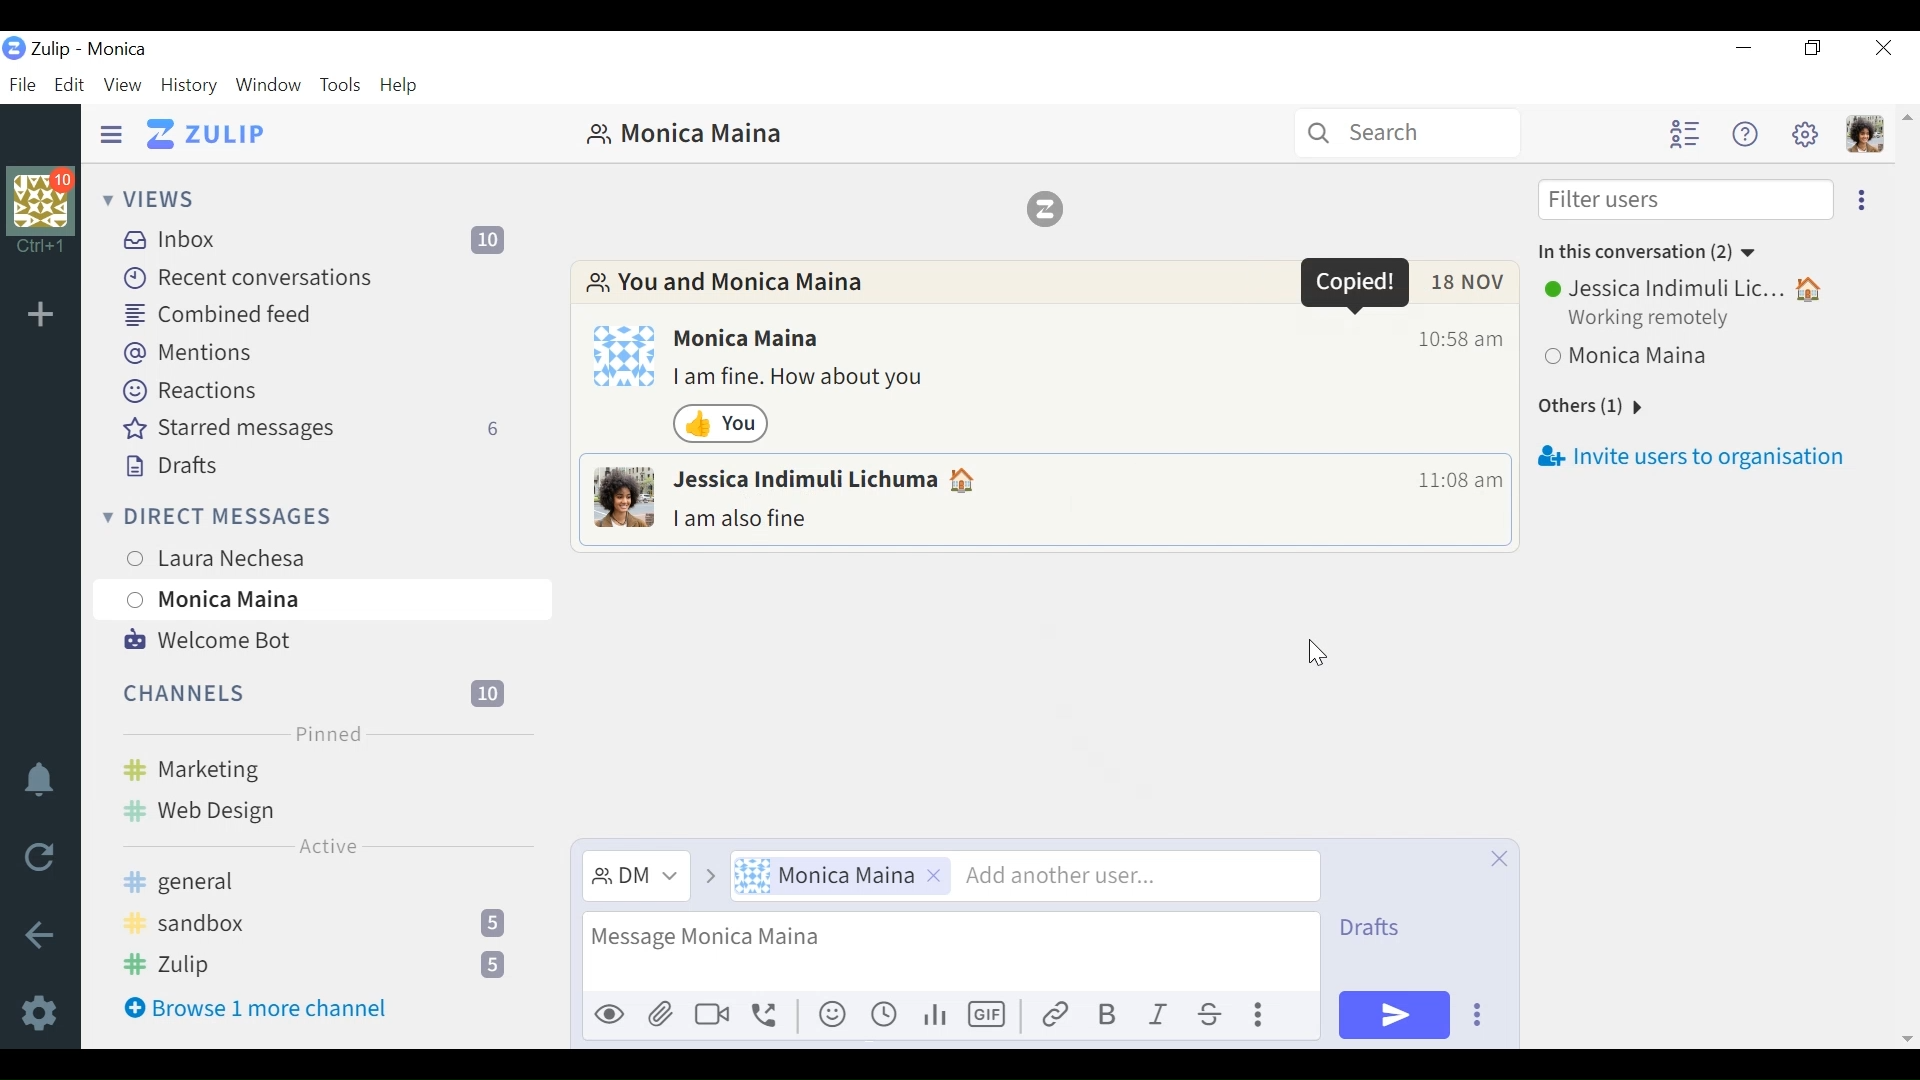  Describe the element at coordinates (403, 83) in the screenshot. I see `Help` at that location.